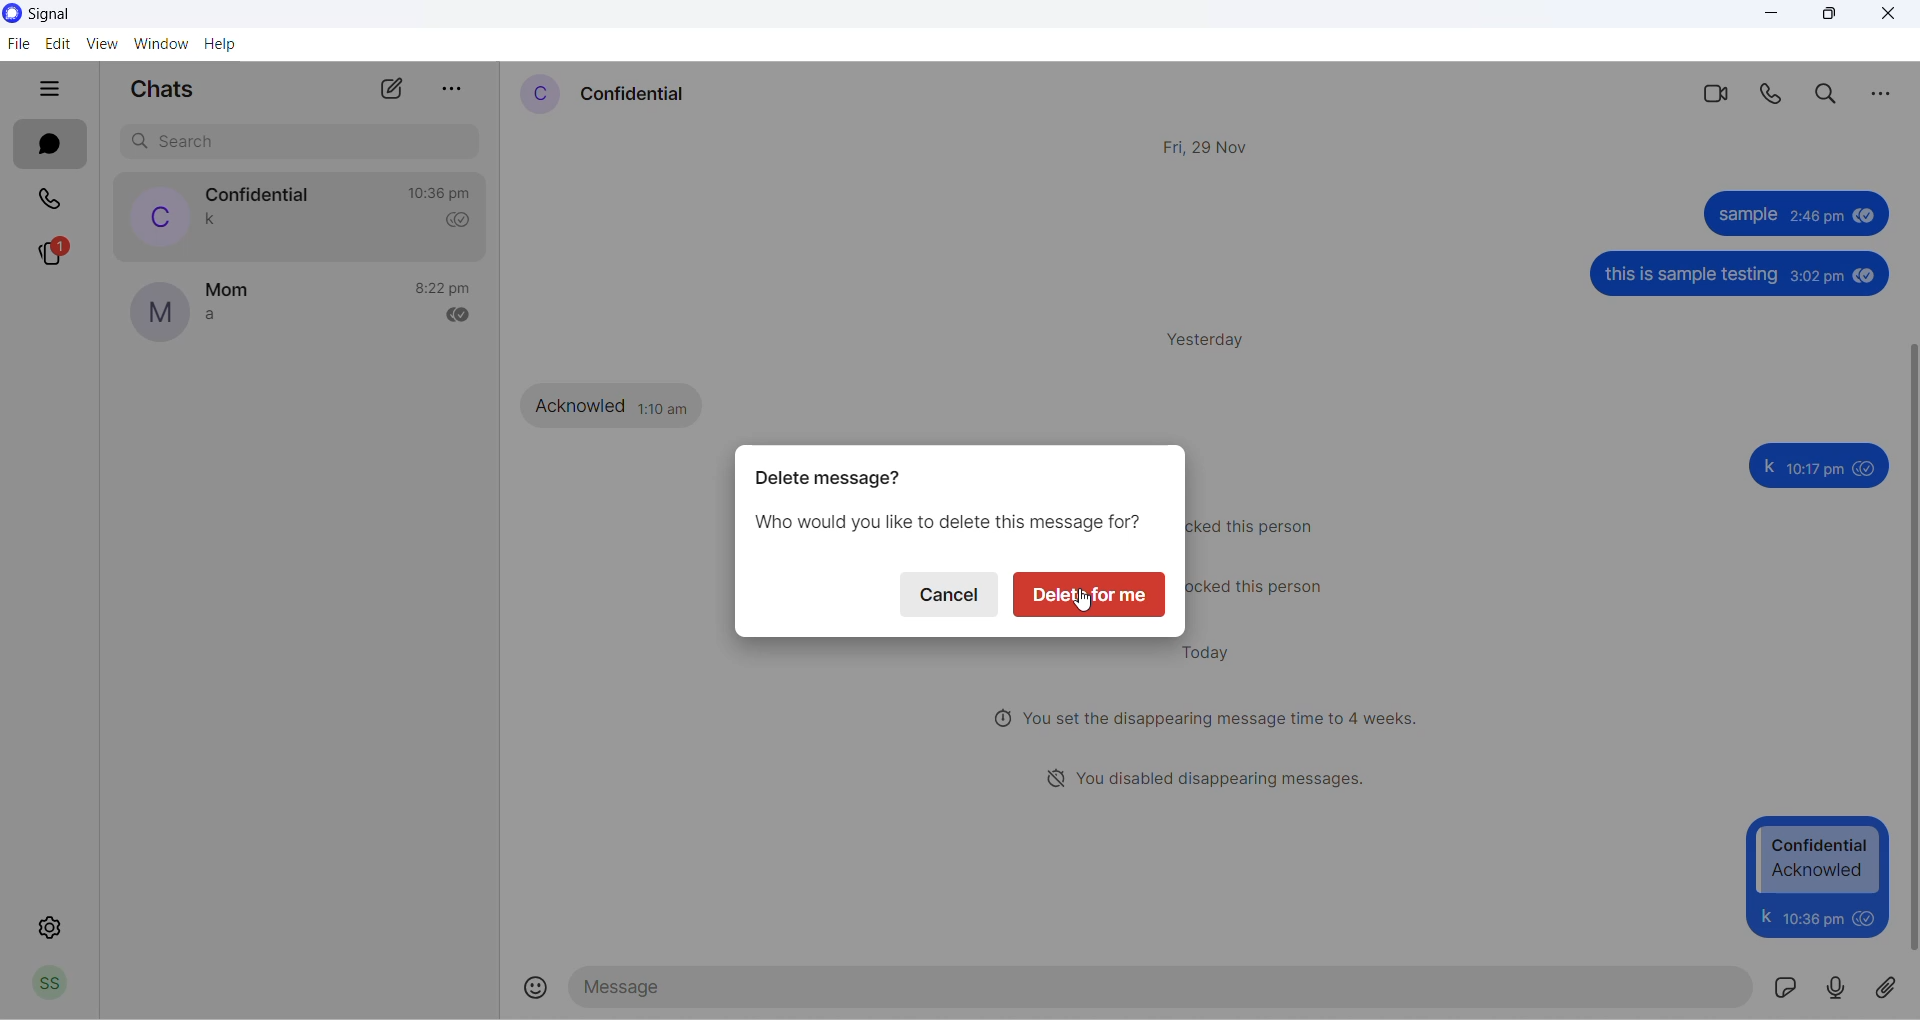 The height and width of the screenshot is (1020, 1920). Describe the element at coordinates (443, 193) in the screenshot. I see `last message time` at that location.